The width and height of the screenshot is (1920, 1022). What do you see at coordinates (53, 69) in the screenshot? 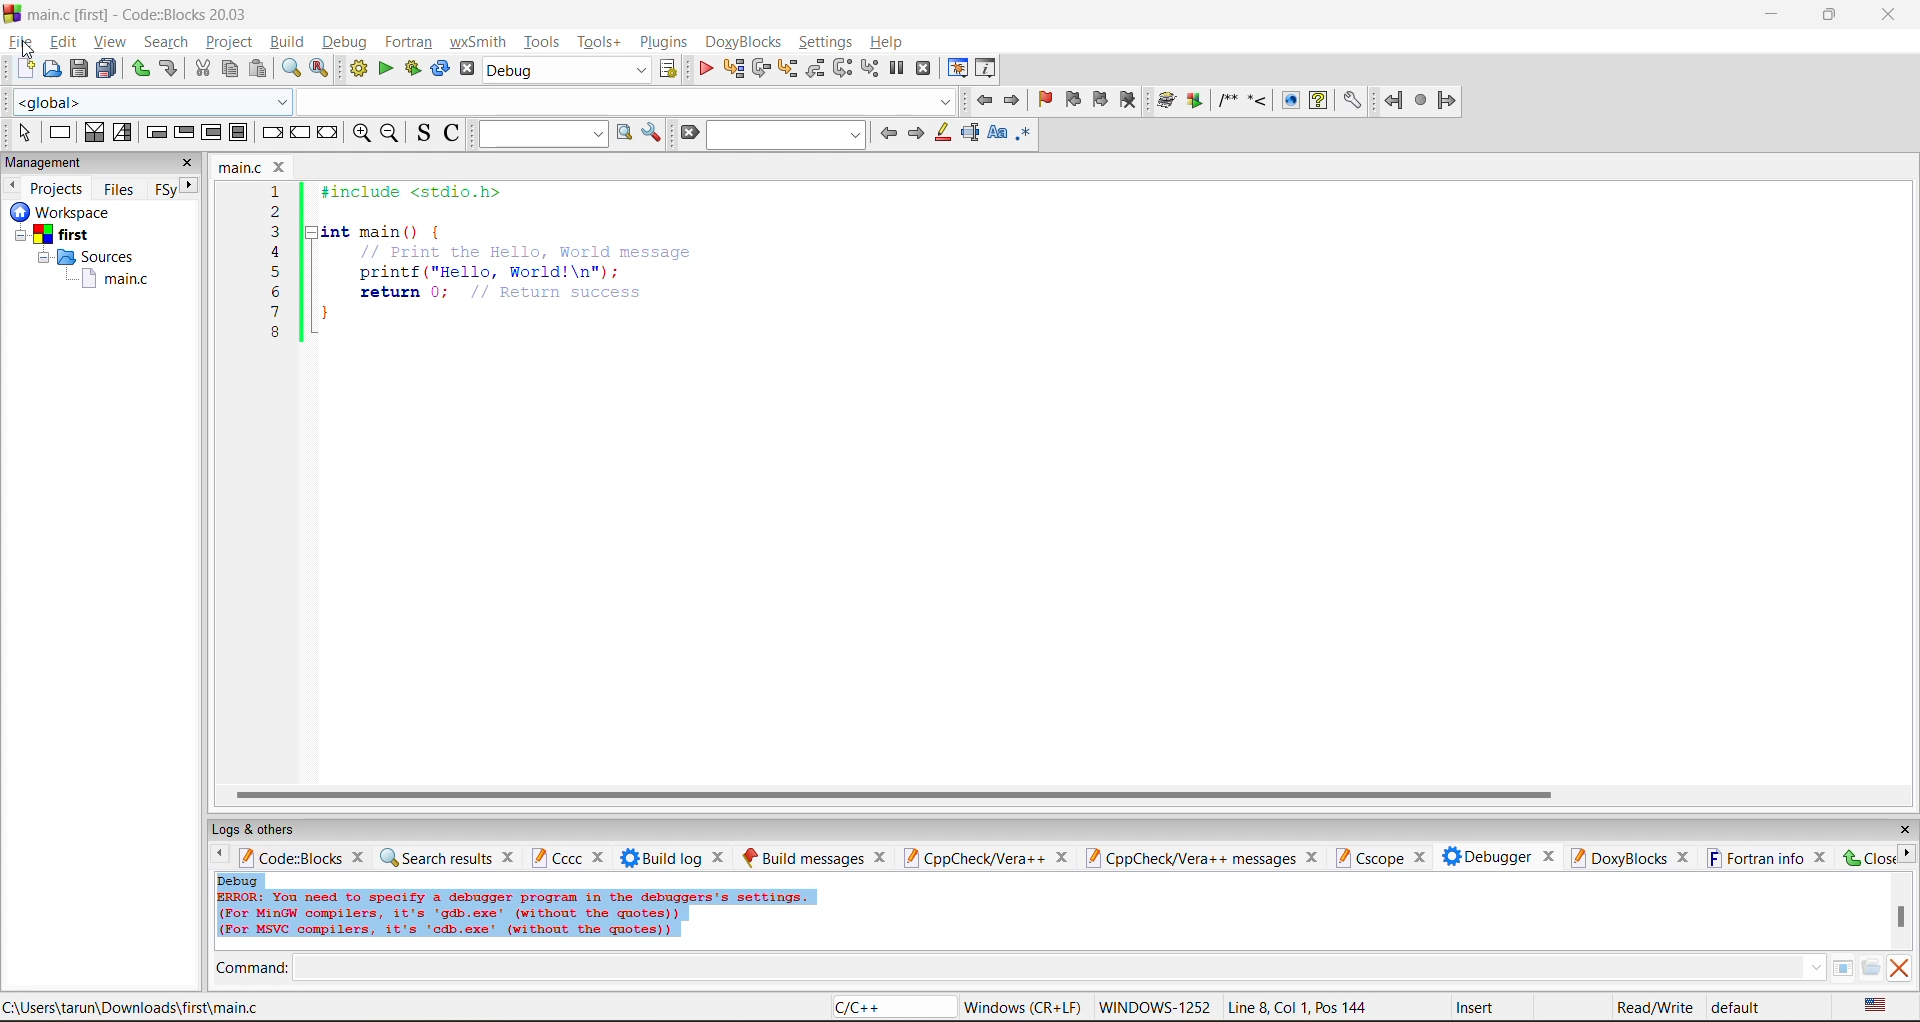
I see `open` at bounding box center [53, 69].